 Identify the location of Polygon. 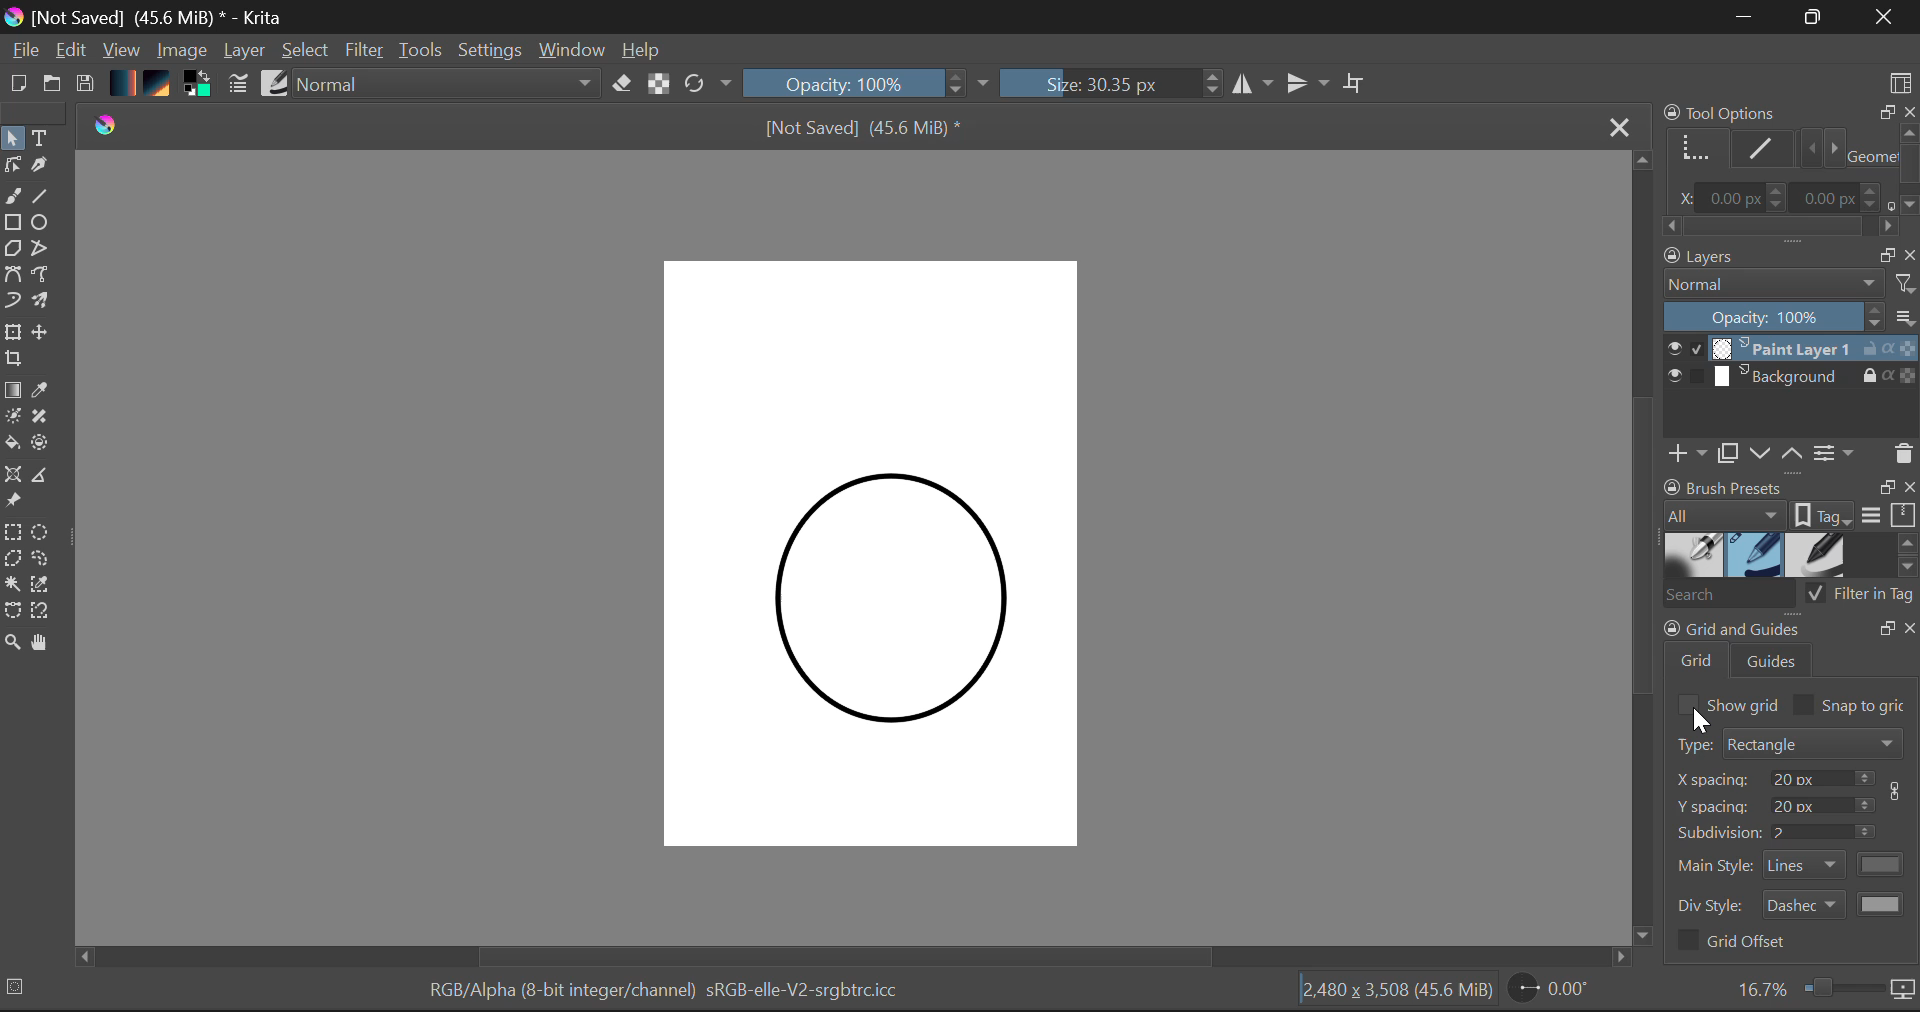
(12, 250).